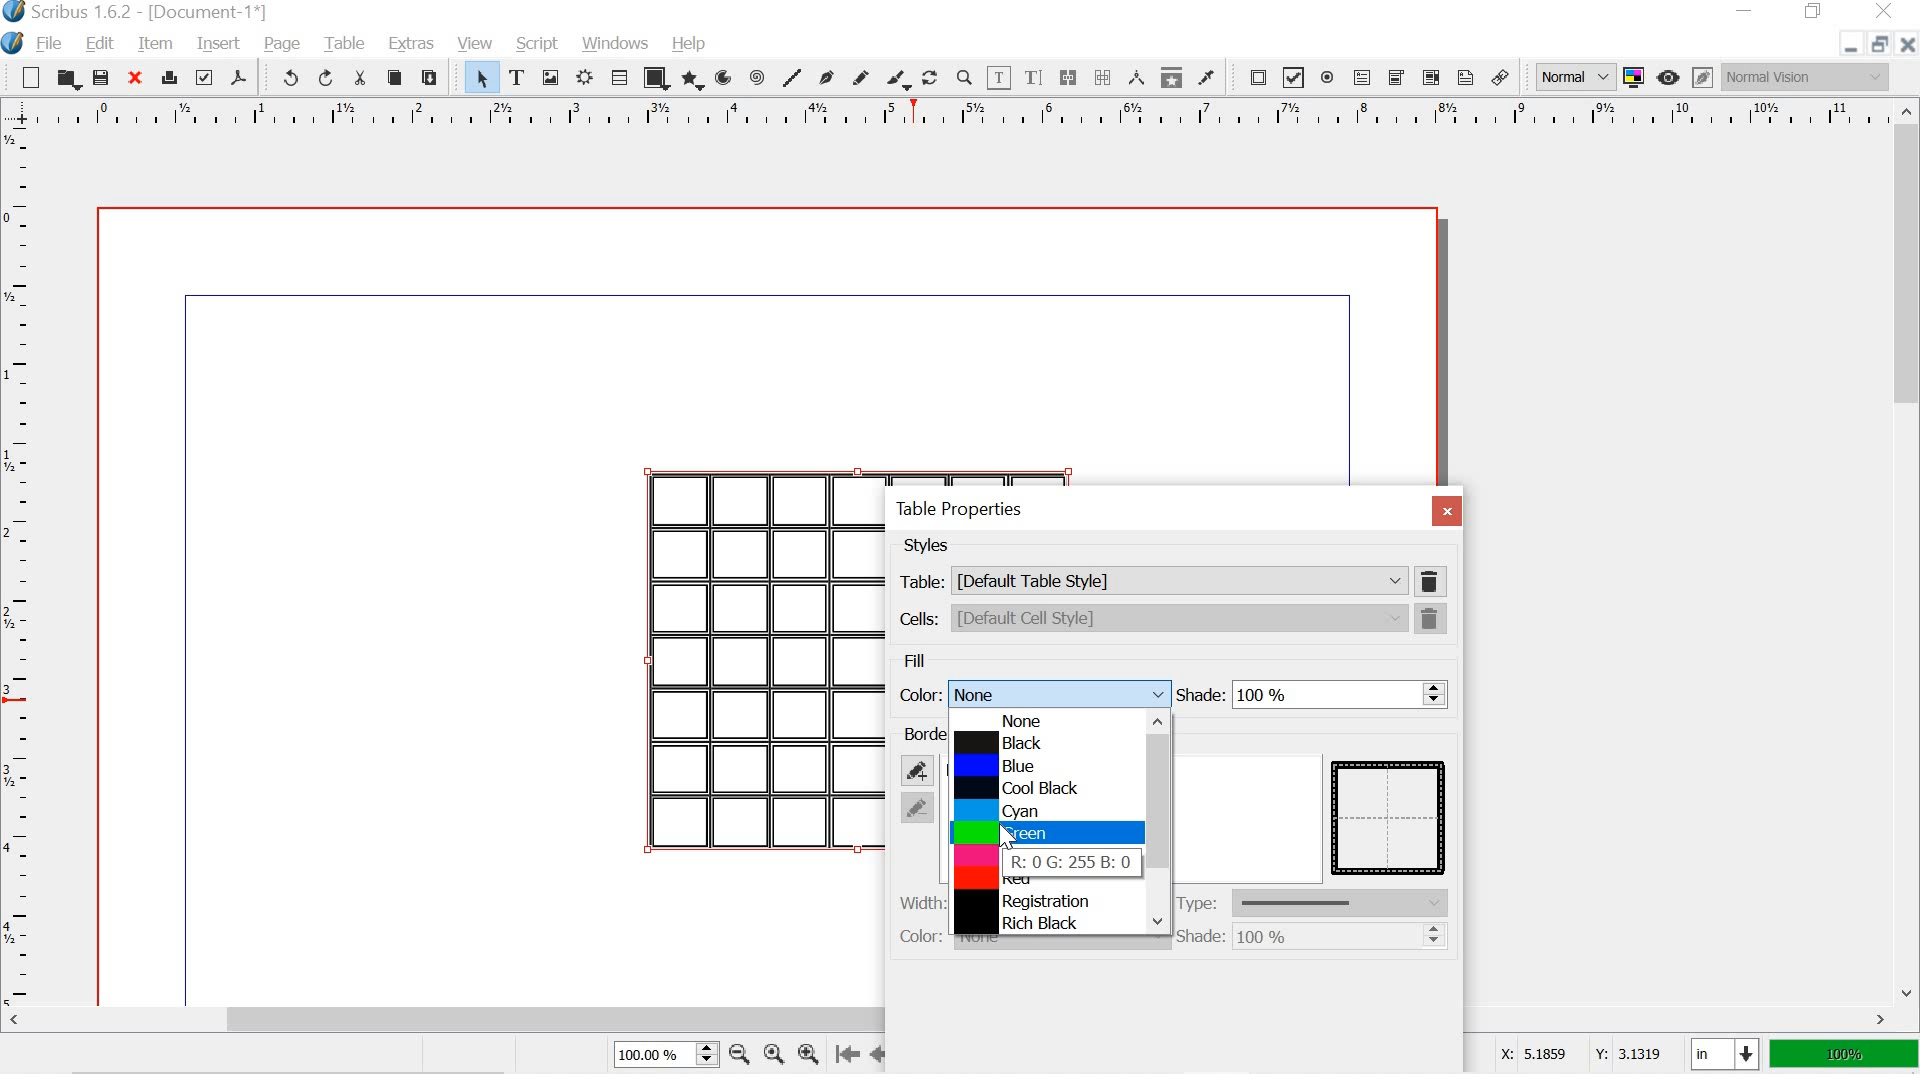  What do you see at coordinates (1014, 834) in the screenshot?
I see `green` at bounding box center [1014, 834].